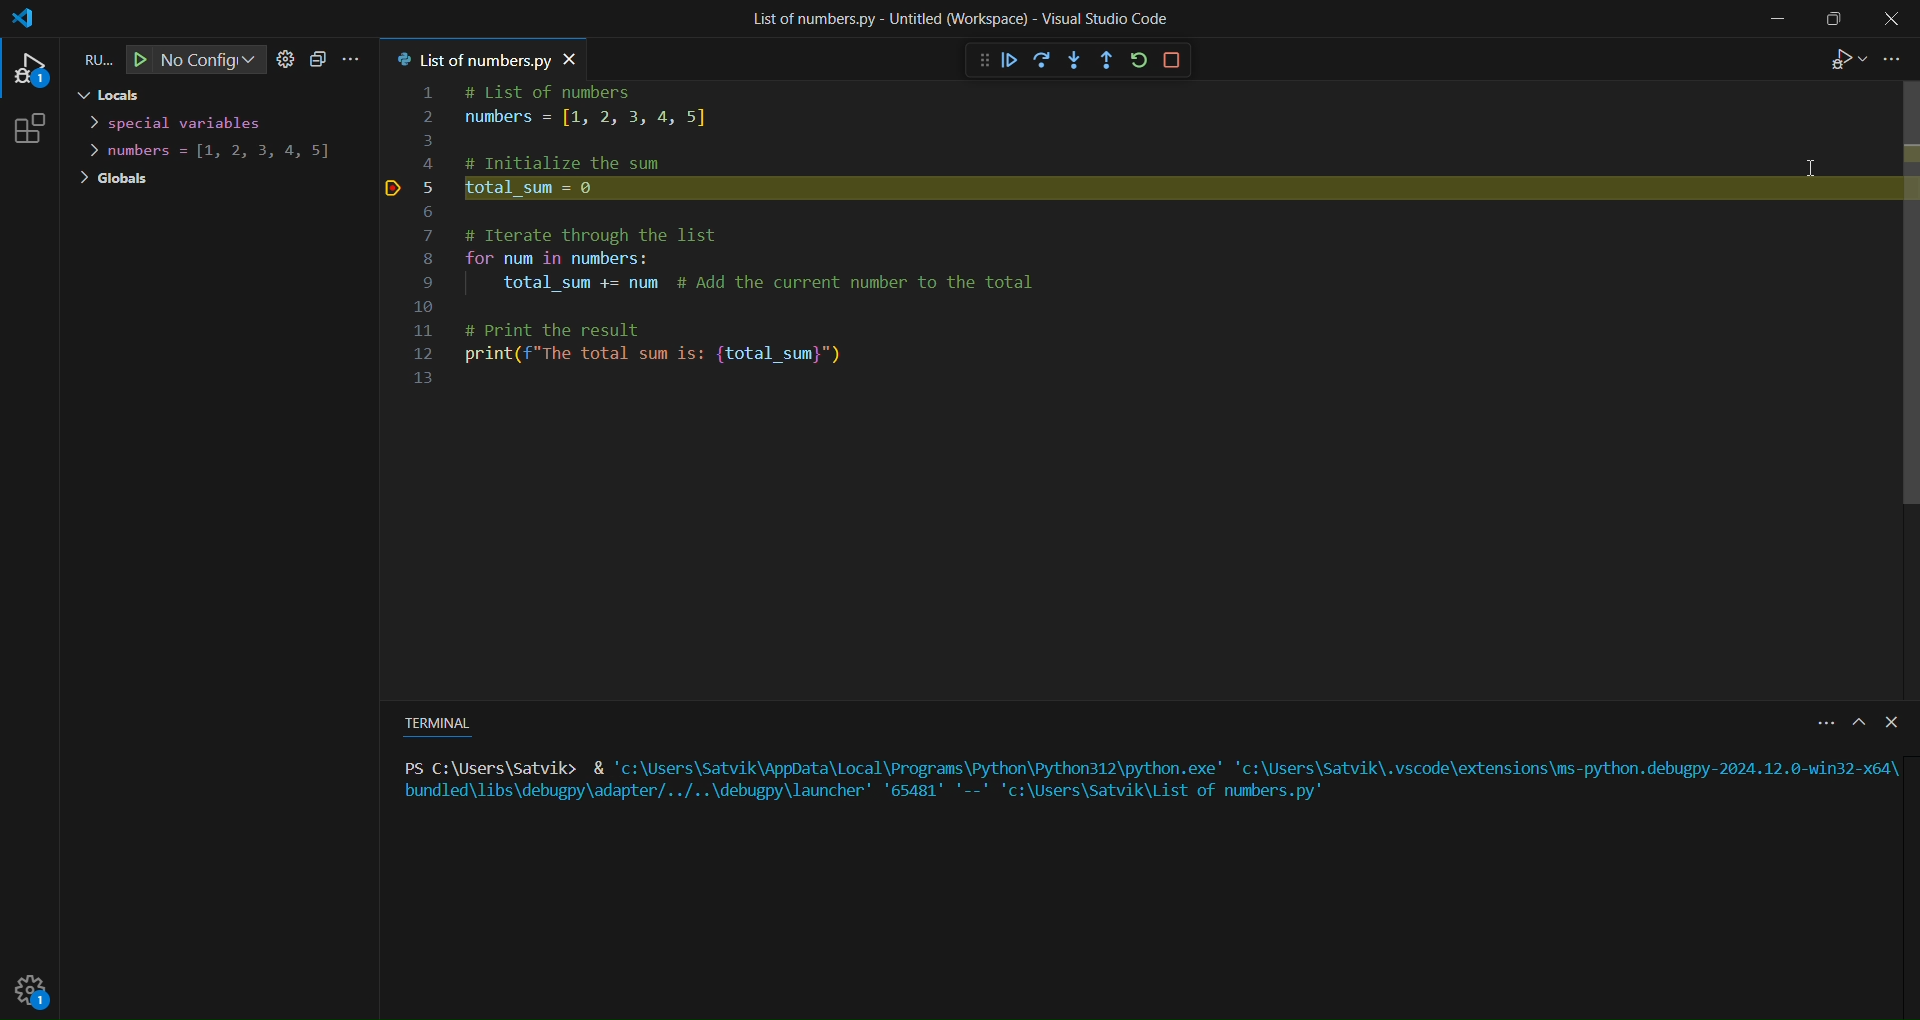 Image resolution: width=1920 pixels, height=1020 pixels. Describe the element at coordinates (134, 60) in the screenshot. I see `start debugging` at that location.